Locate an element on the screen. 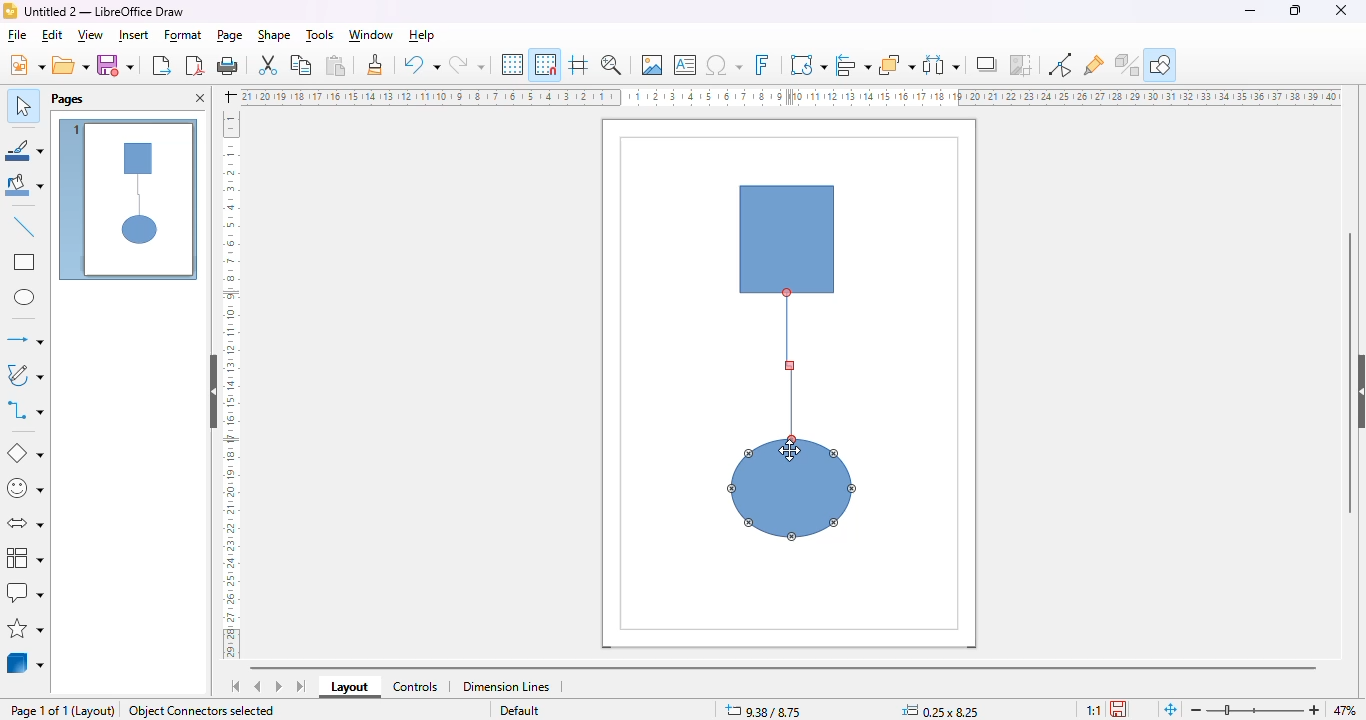  Untitled 2 - LibreOffice Draw is located at coordinates (105, 11).